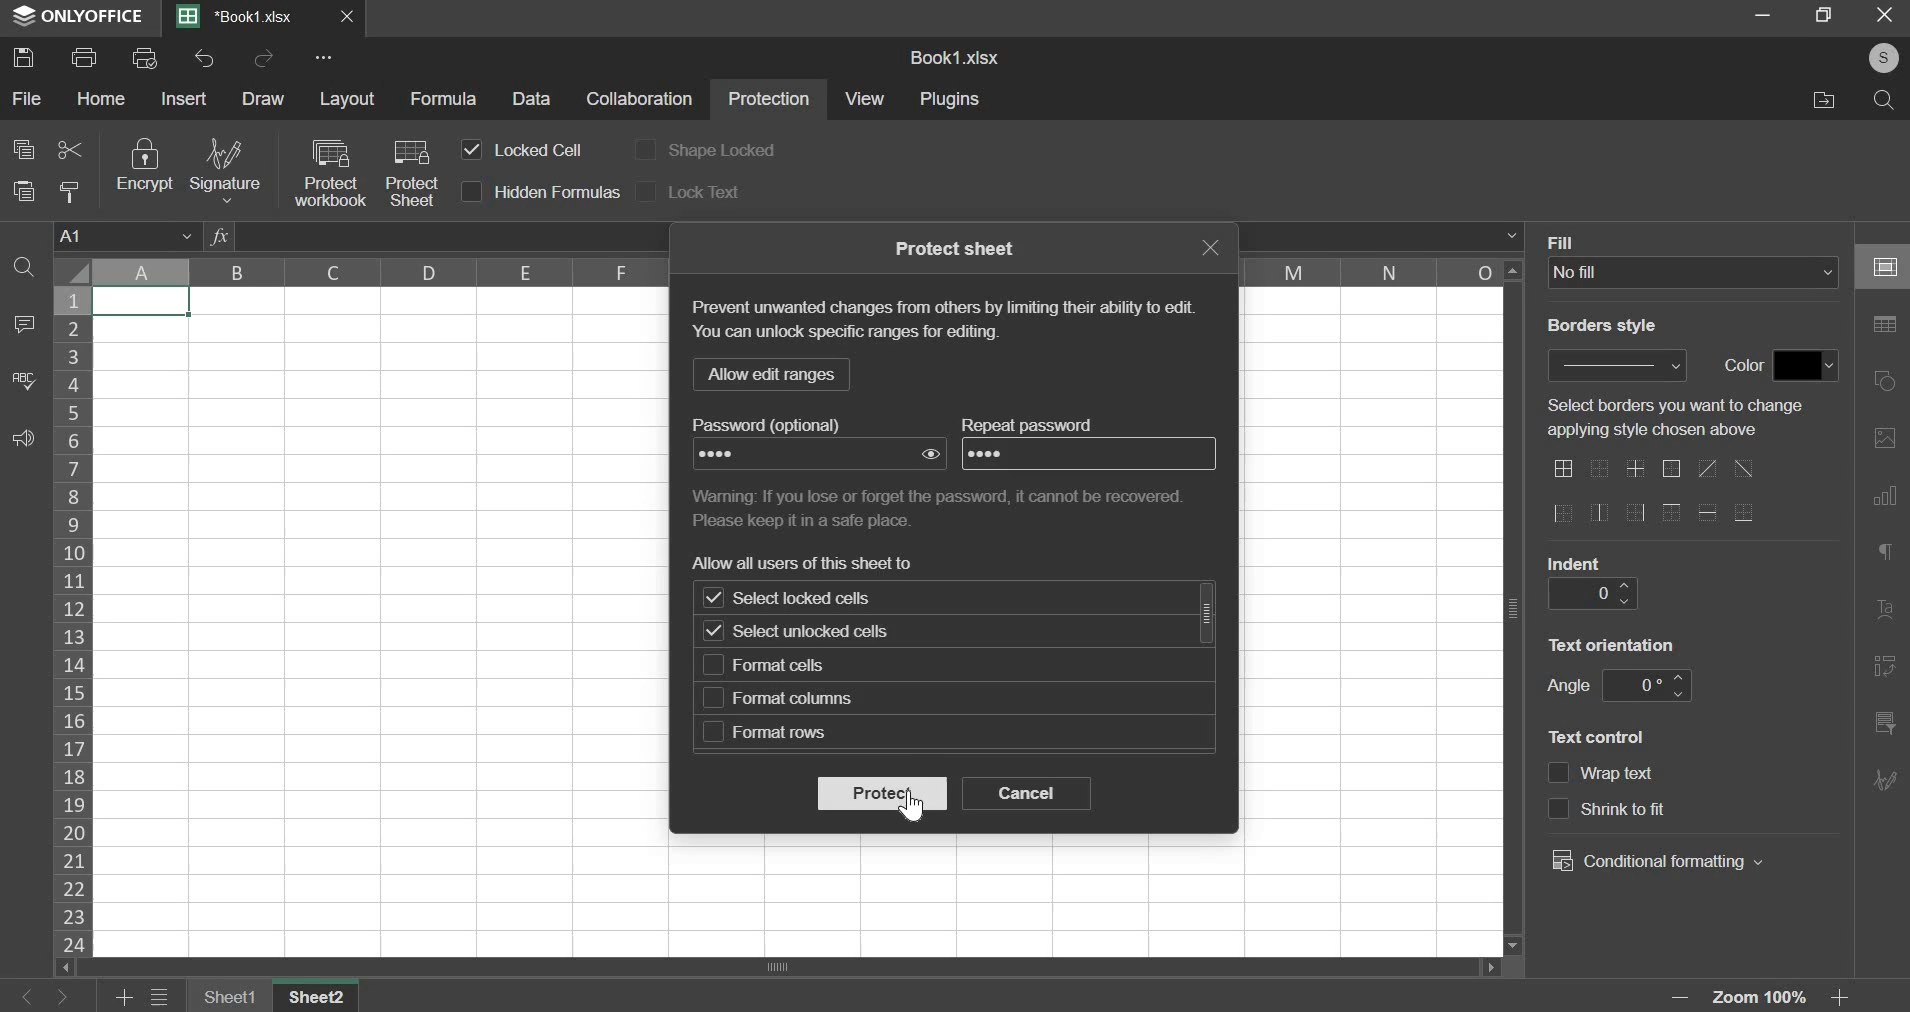 The width and height of the screenshot is (1910, 1012). What do you see at coordinates (1599, 513) in the screenshot?
I see `border options` at bounding box center [1599, 513].